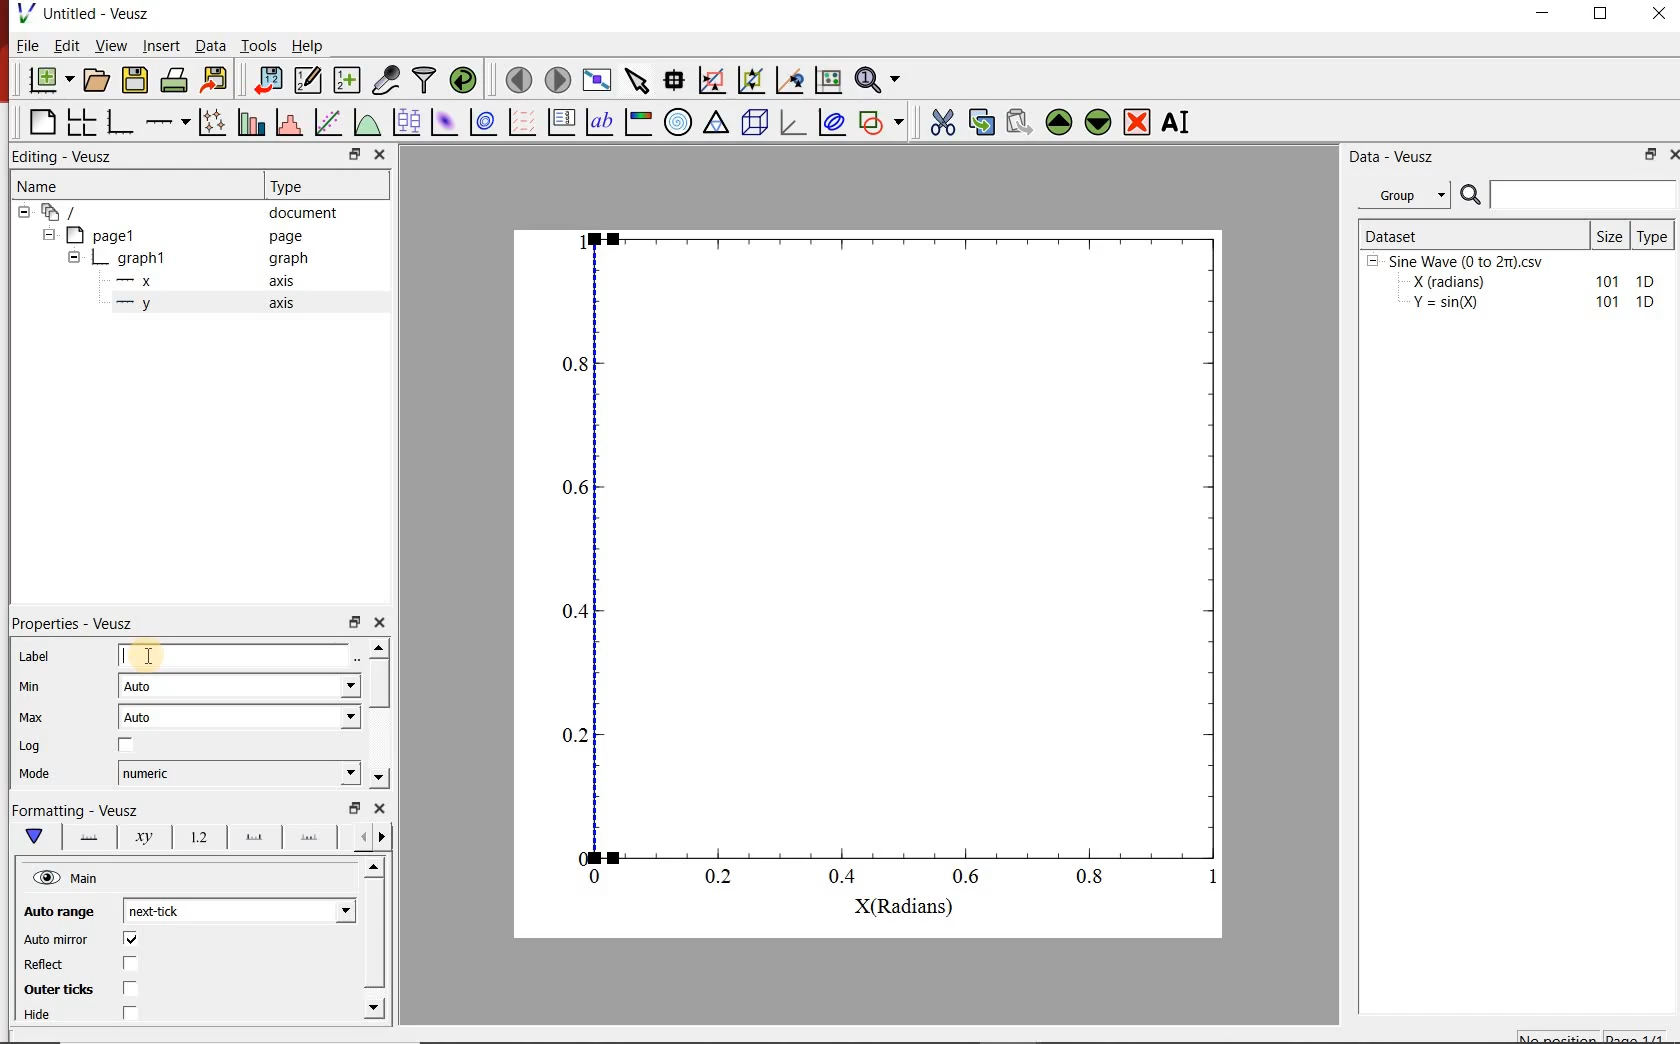 The width and height of the screenshot is (1680, 1044). I want to click on plot a vector field, so click(523, 121).